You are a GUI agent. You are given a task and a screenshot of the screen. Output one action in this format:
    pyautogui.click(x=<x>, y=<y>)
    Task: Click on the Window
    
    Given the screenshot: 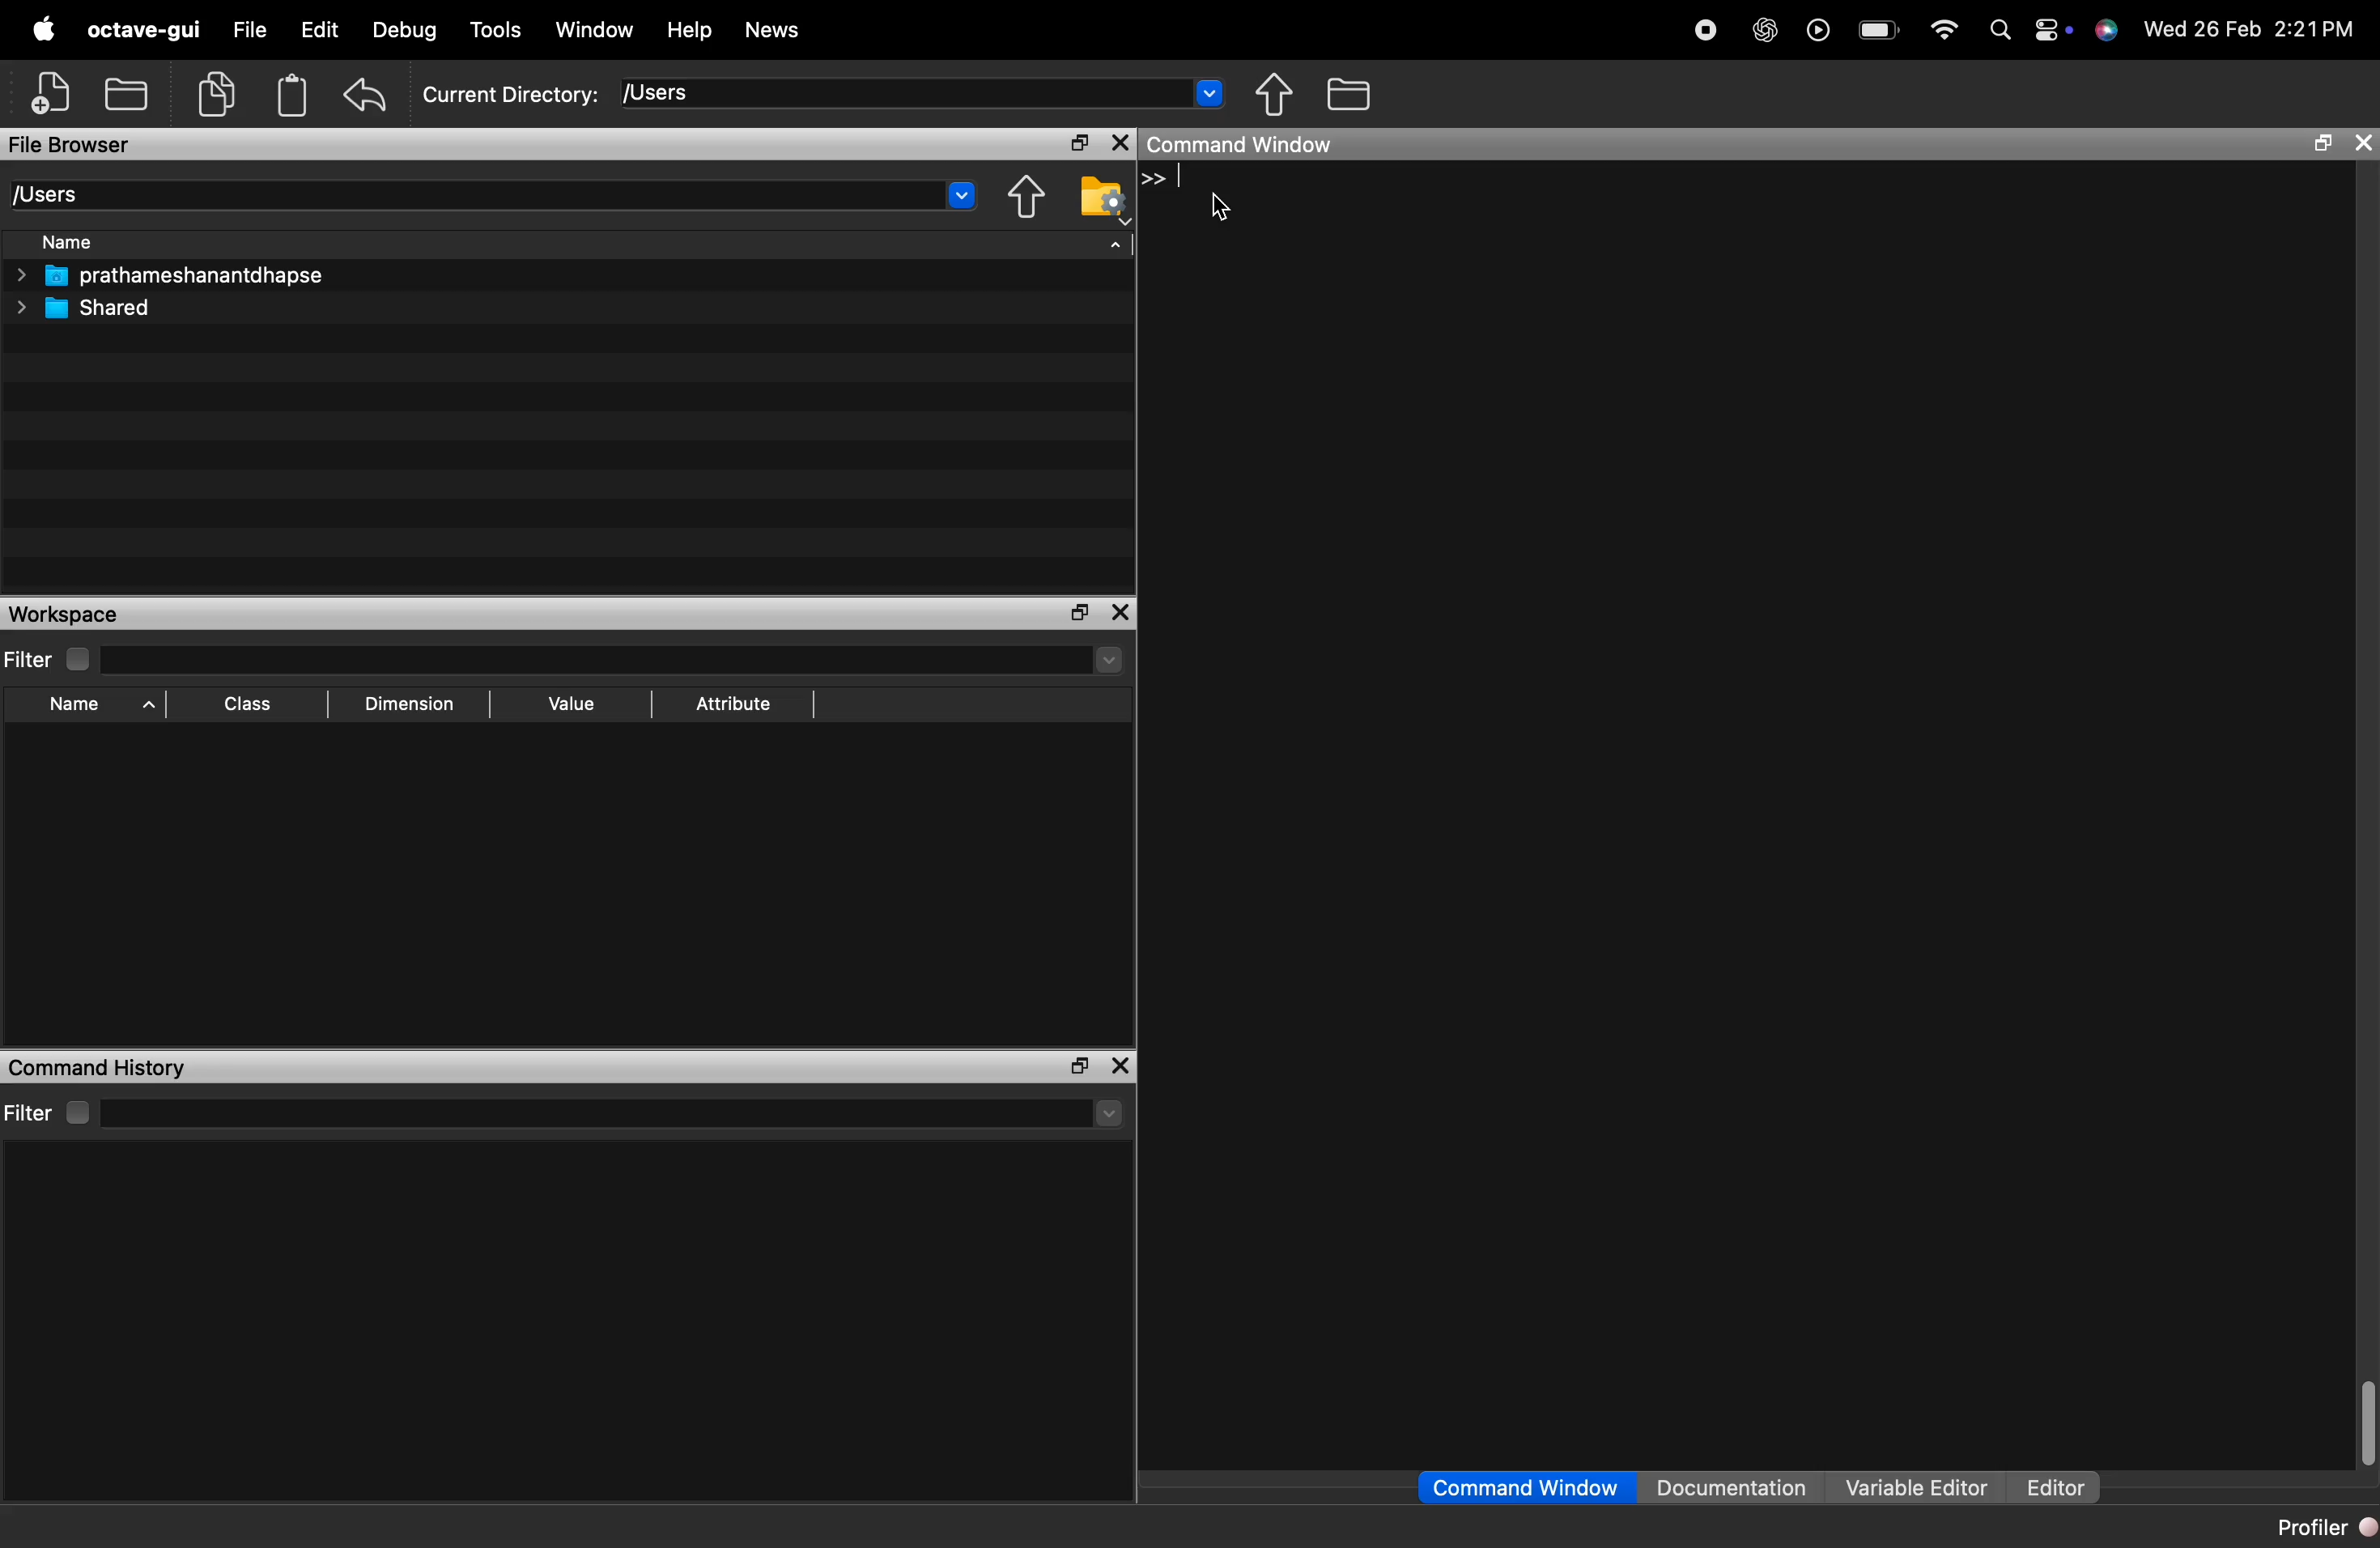 What is the action you would take?
    pyautogui.click(x=598, y=33)
    